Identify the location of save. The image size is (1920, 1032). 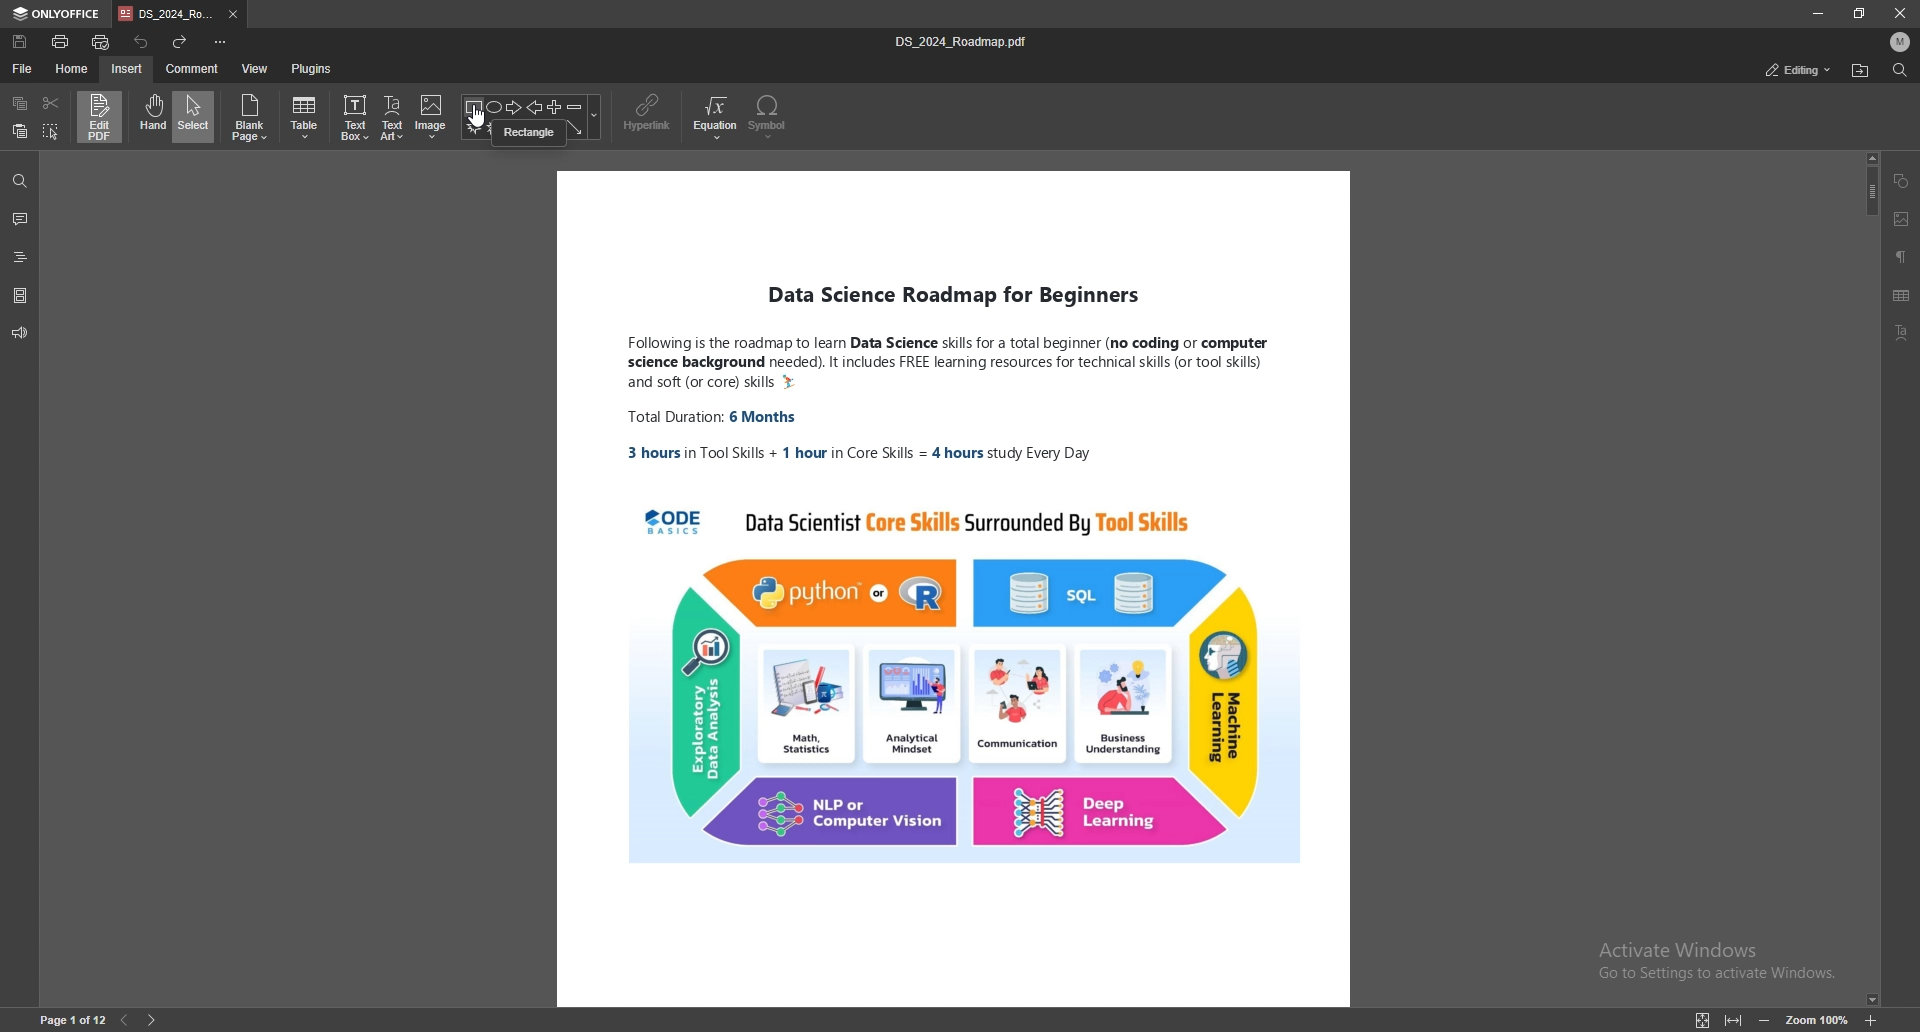
(21, 42).